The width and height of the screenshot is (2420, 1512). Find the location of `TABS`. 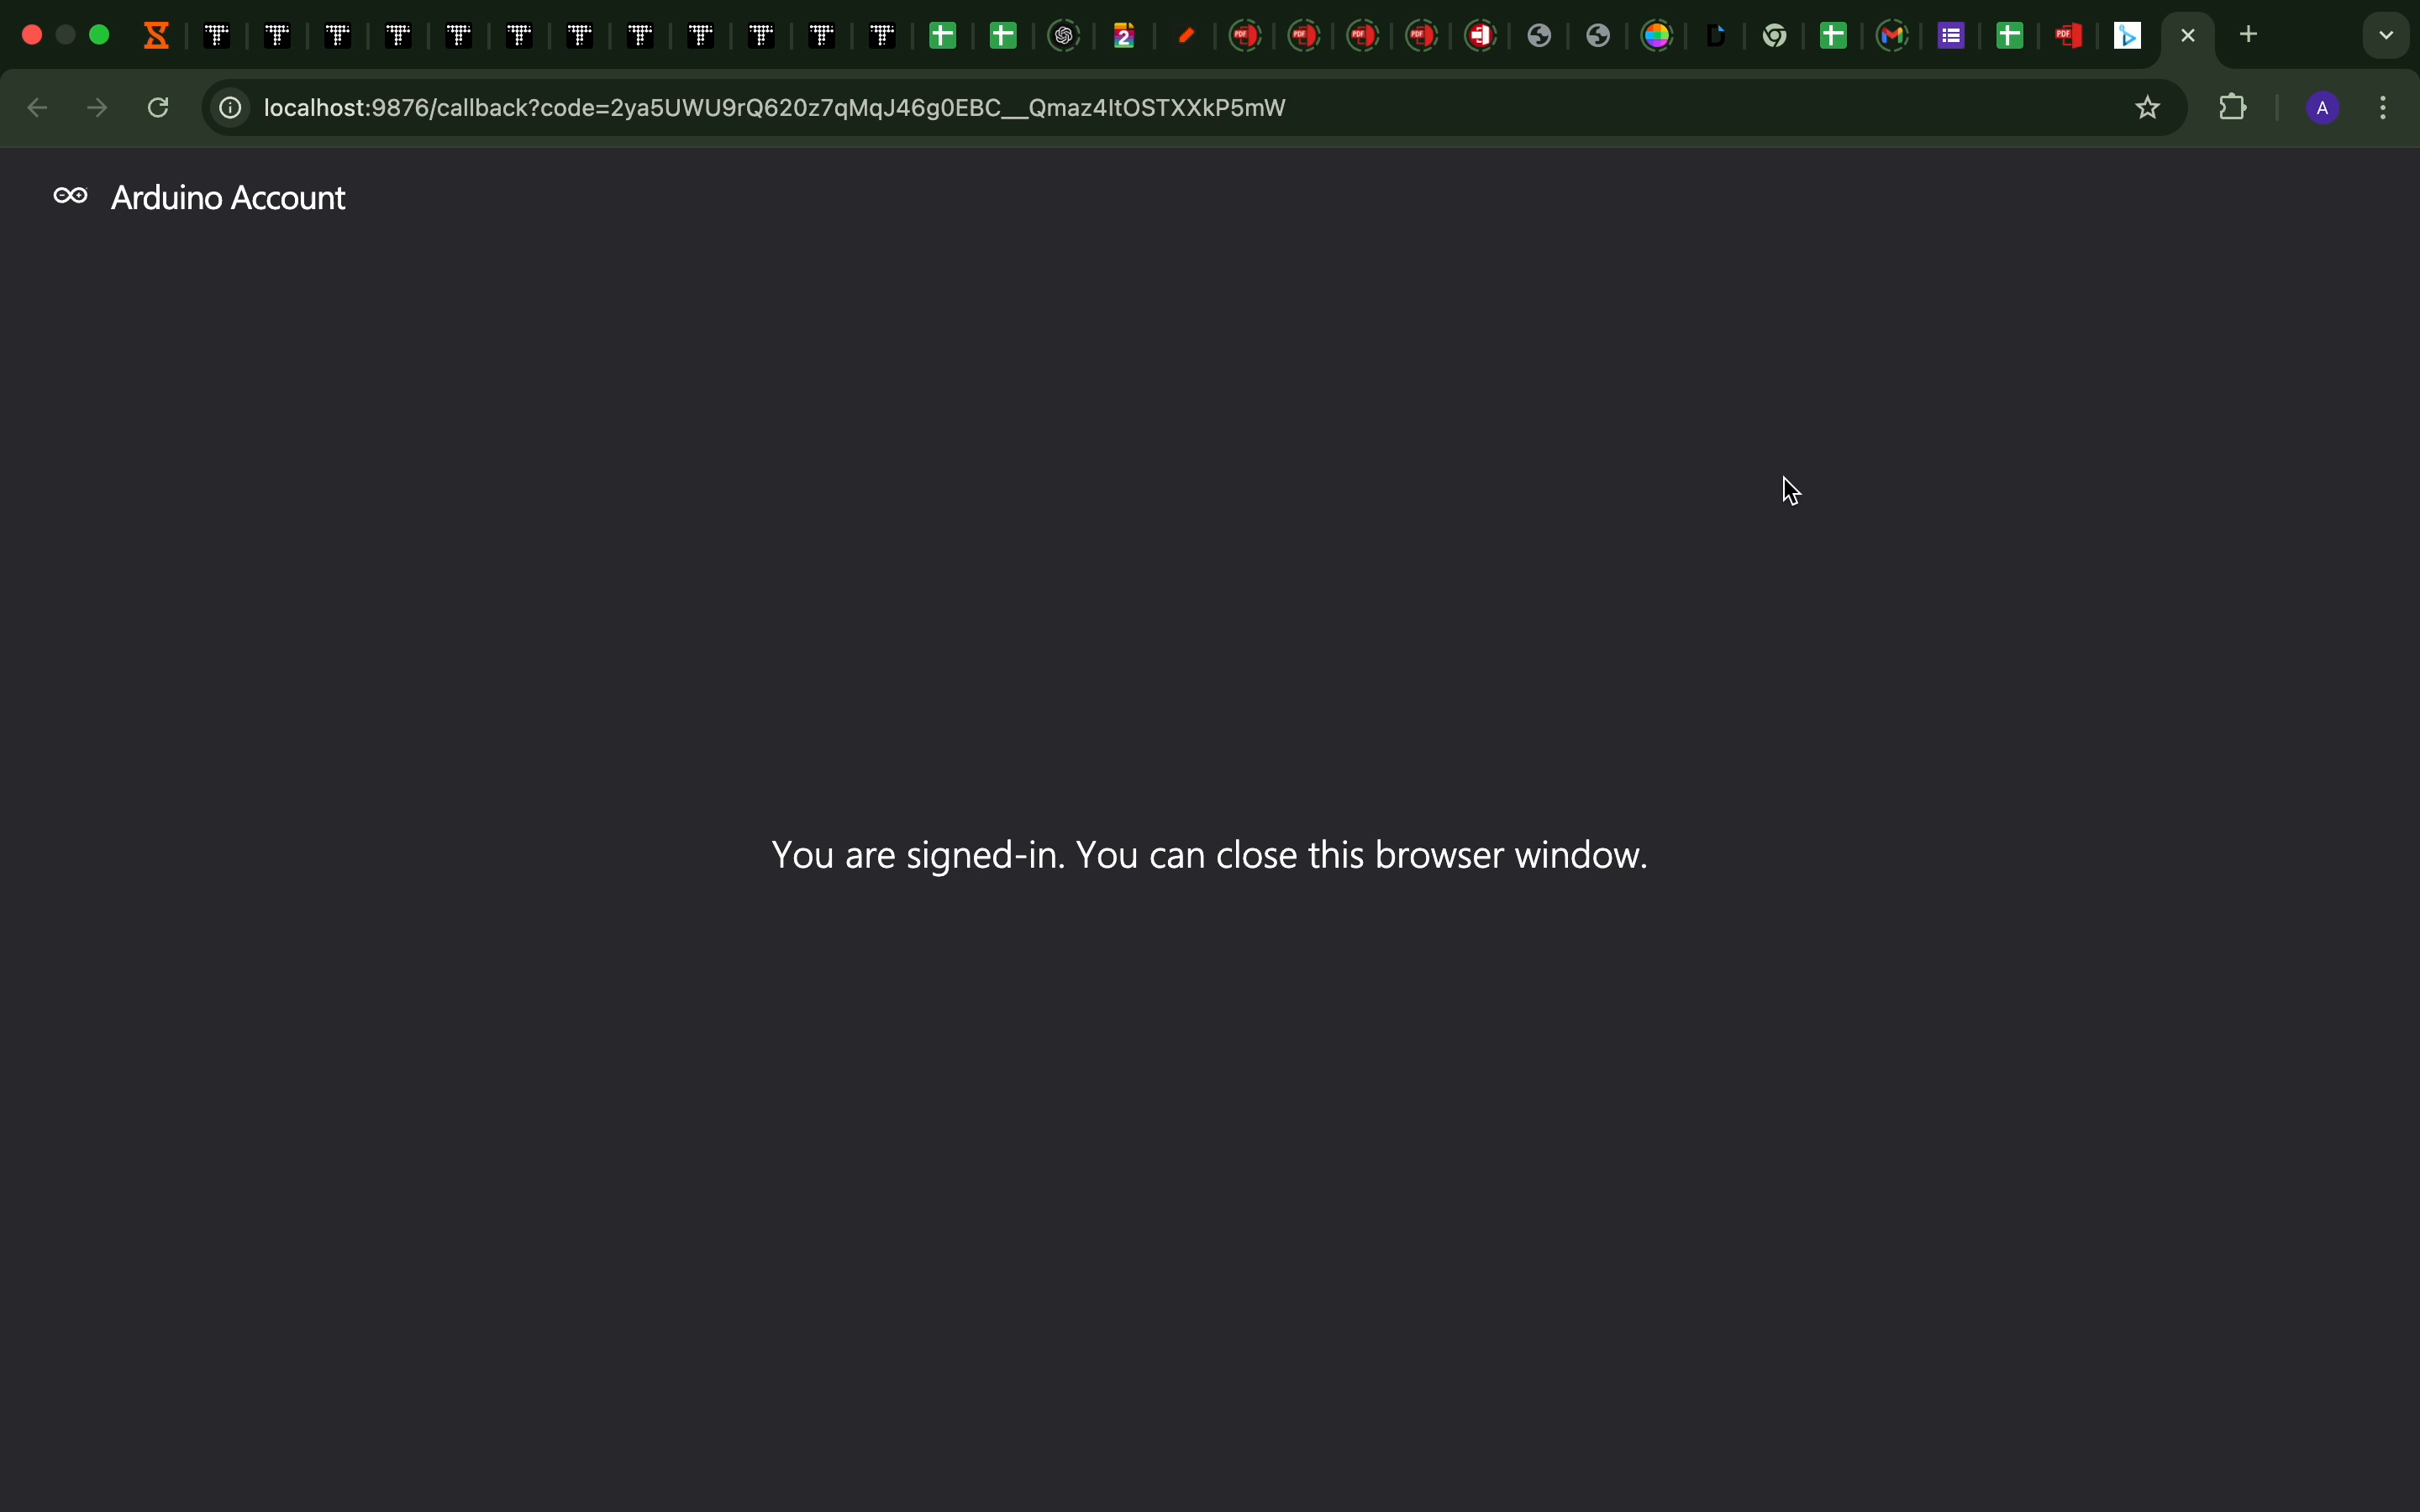

TABS is located at coordinates (1208, 38).